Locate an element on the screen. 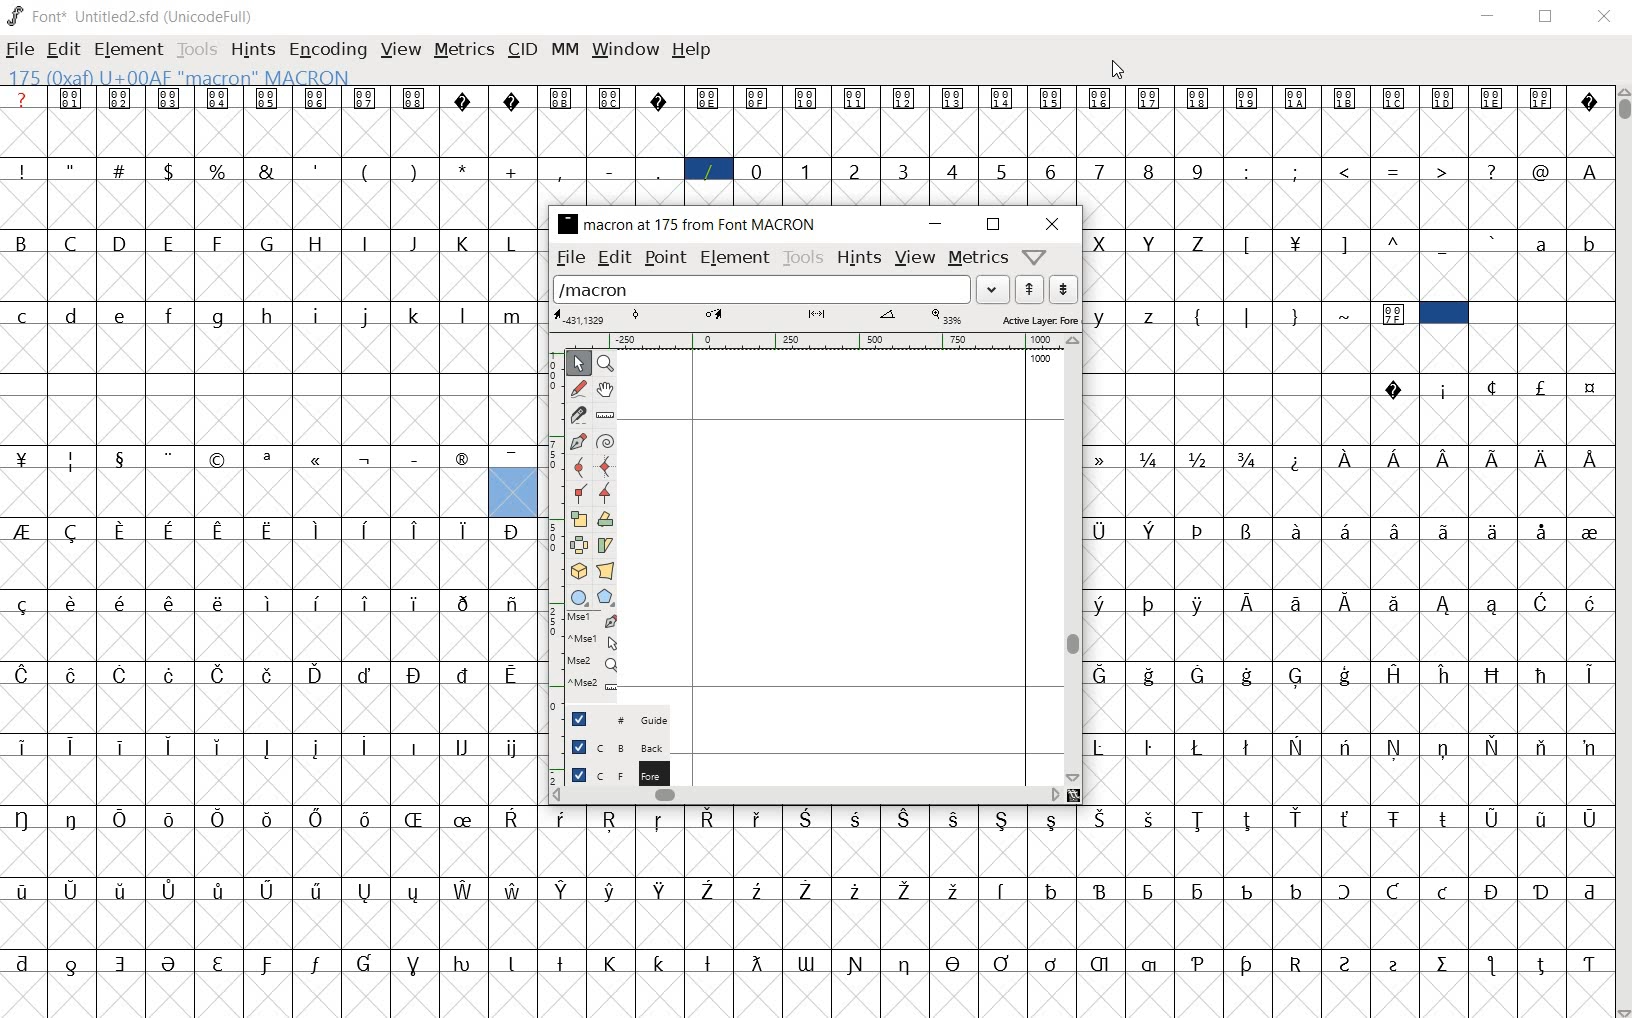 The width and height of the screenshot is (1632, 1018). Symbol is located at coordinates (1296, 100).